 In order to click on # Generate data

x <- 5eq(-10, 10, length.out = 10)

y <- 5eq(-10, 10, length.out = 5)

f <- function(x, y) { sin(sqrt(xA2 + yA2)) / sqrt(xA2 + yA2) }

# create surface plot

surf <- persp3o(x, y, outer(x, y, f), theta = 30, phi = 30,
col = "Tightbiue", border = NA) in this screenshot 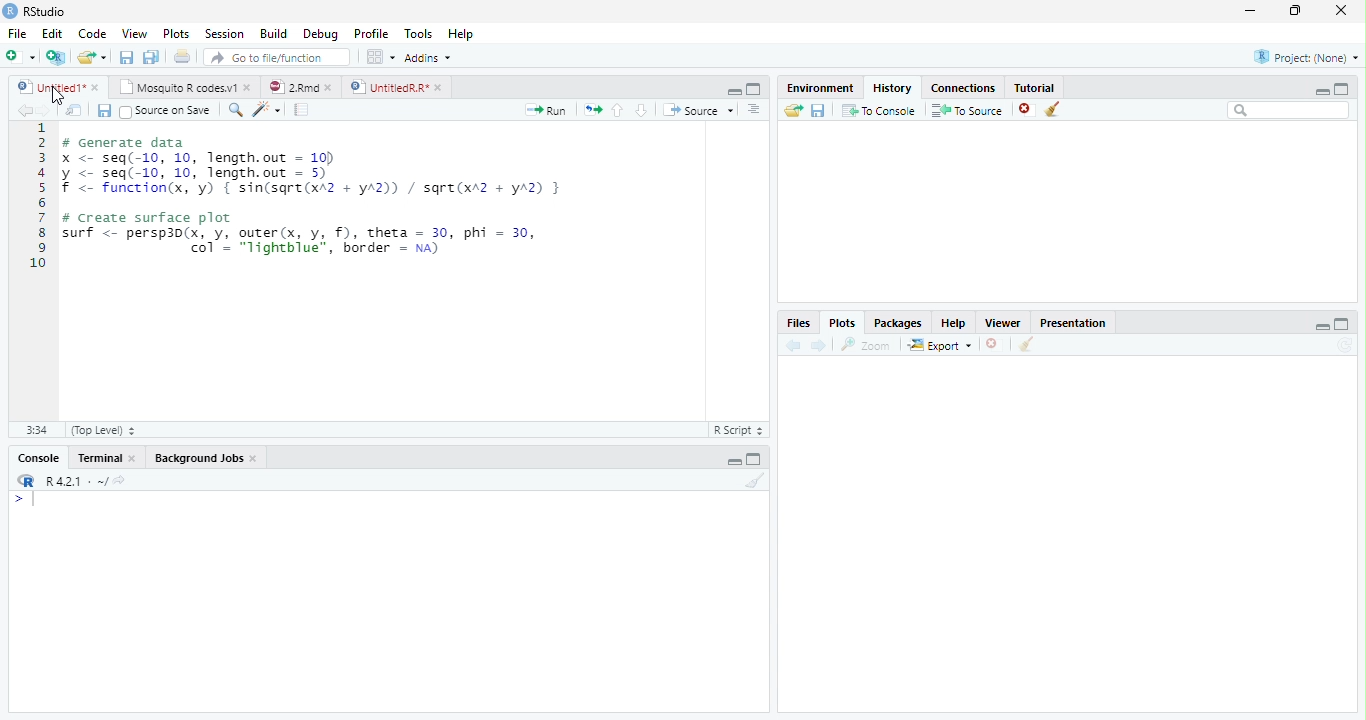, I will do `click(319, 192)`.